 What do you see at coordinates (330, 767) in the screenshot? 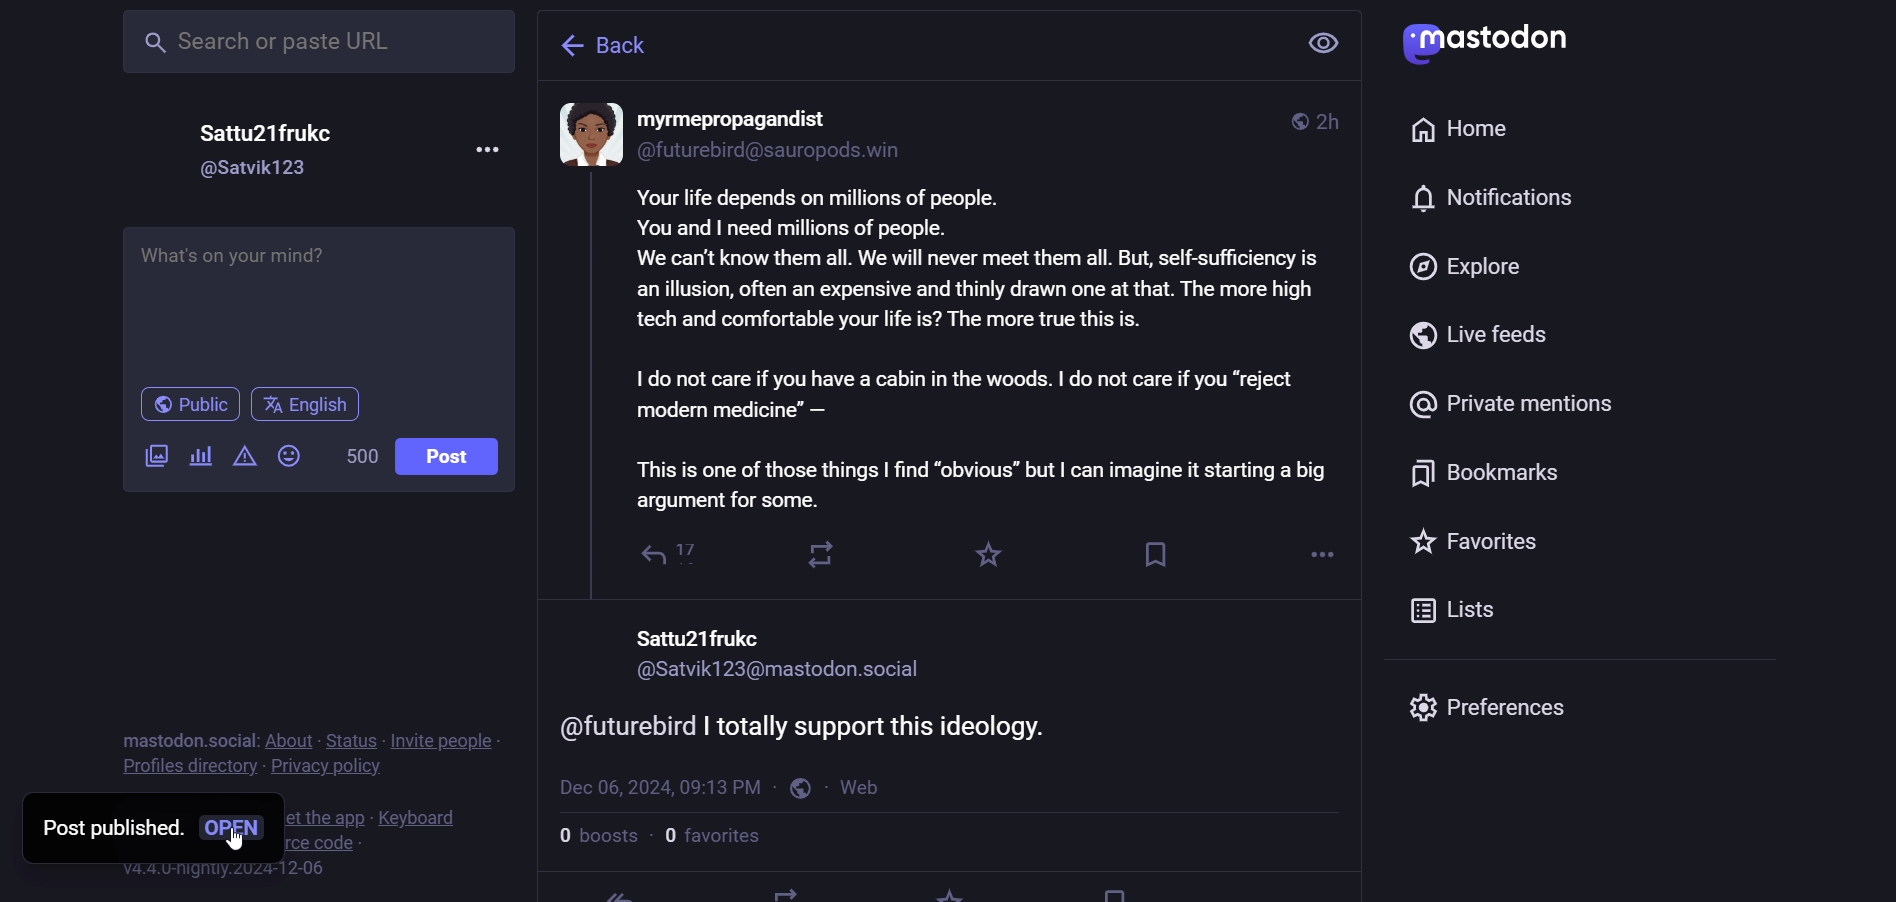
I see `privacy policy` at bounding box center [330, 767].